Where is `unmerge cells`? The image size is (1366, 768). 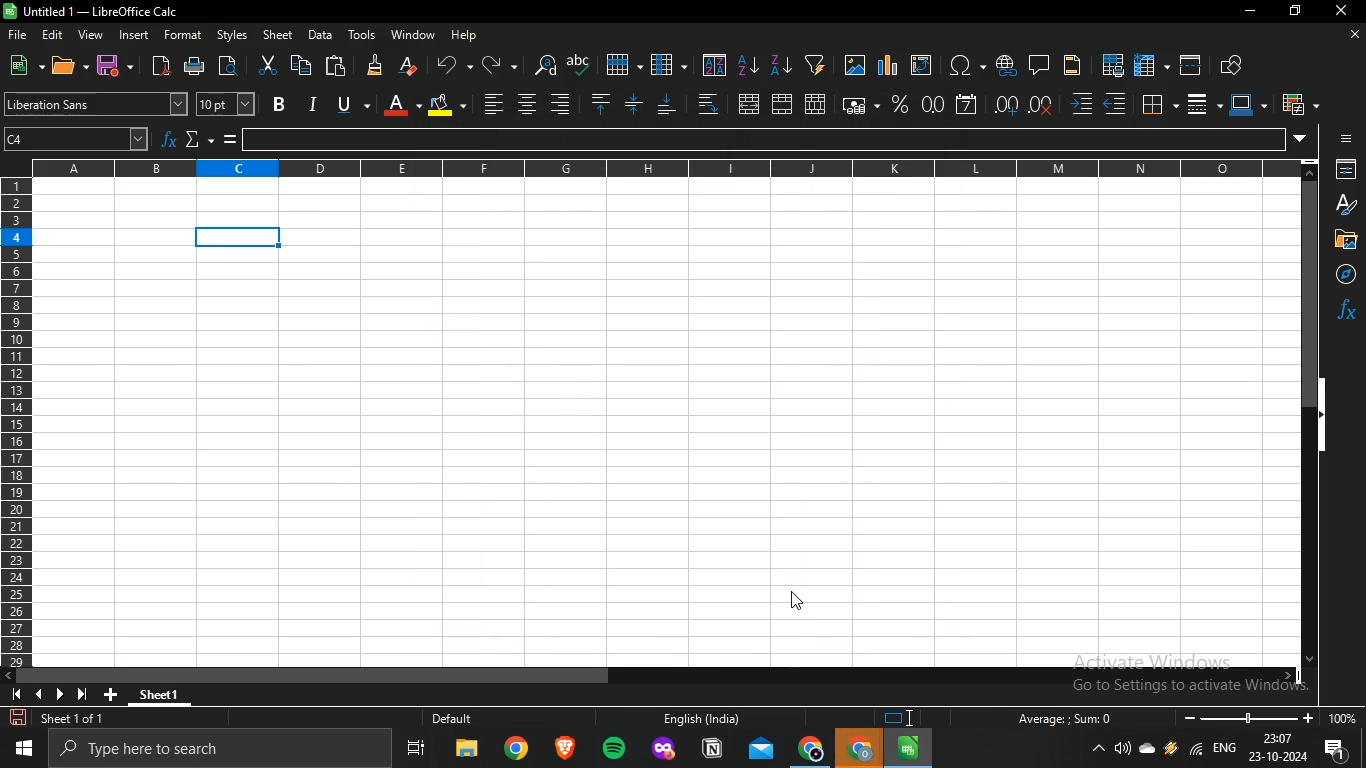 unmerge cells is located at coordinates (815, 102).